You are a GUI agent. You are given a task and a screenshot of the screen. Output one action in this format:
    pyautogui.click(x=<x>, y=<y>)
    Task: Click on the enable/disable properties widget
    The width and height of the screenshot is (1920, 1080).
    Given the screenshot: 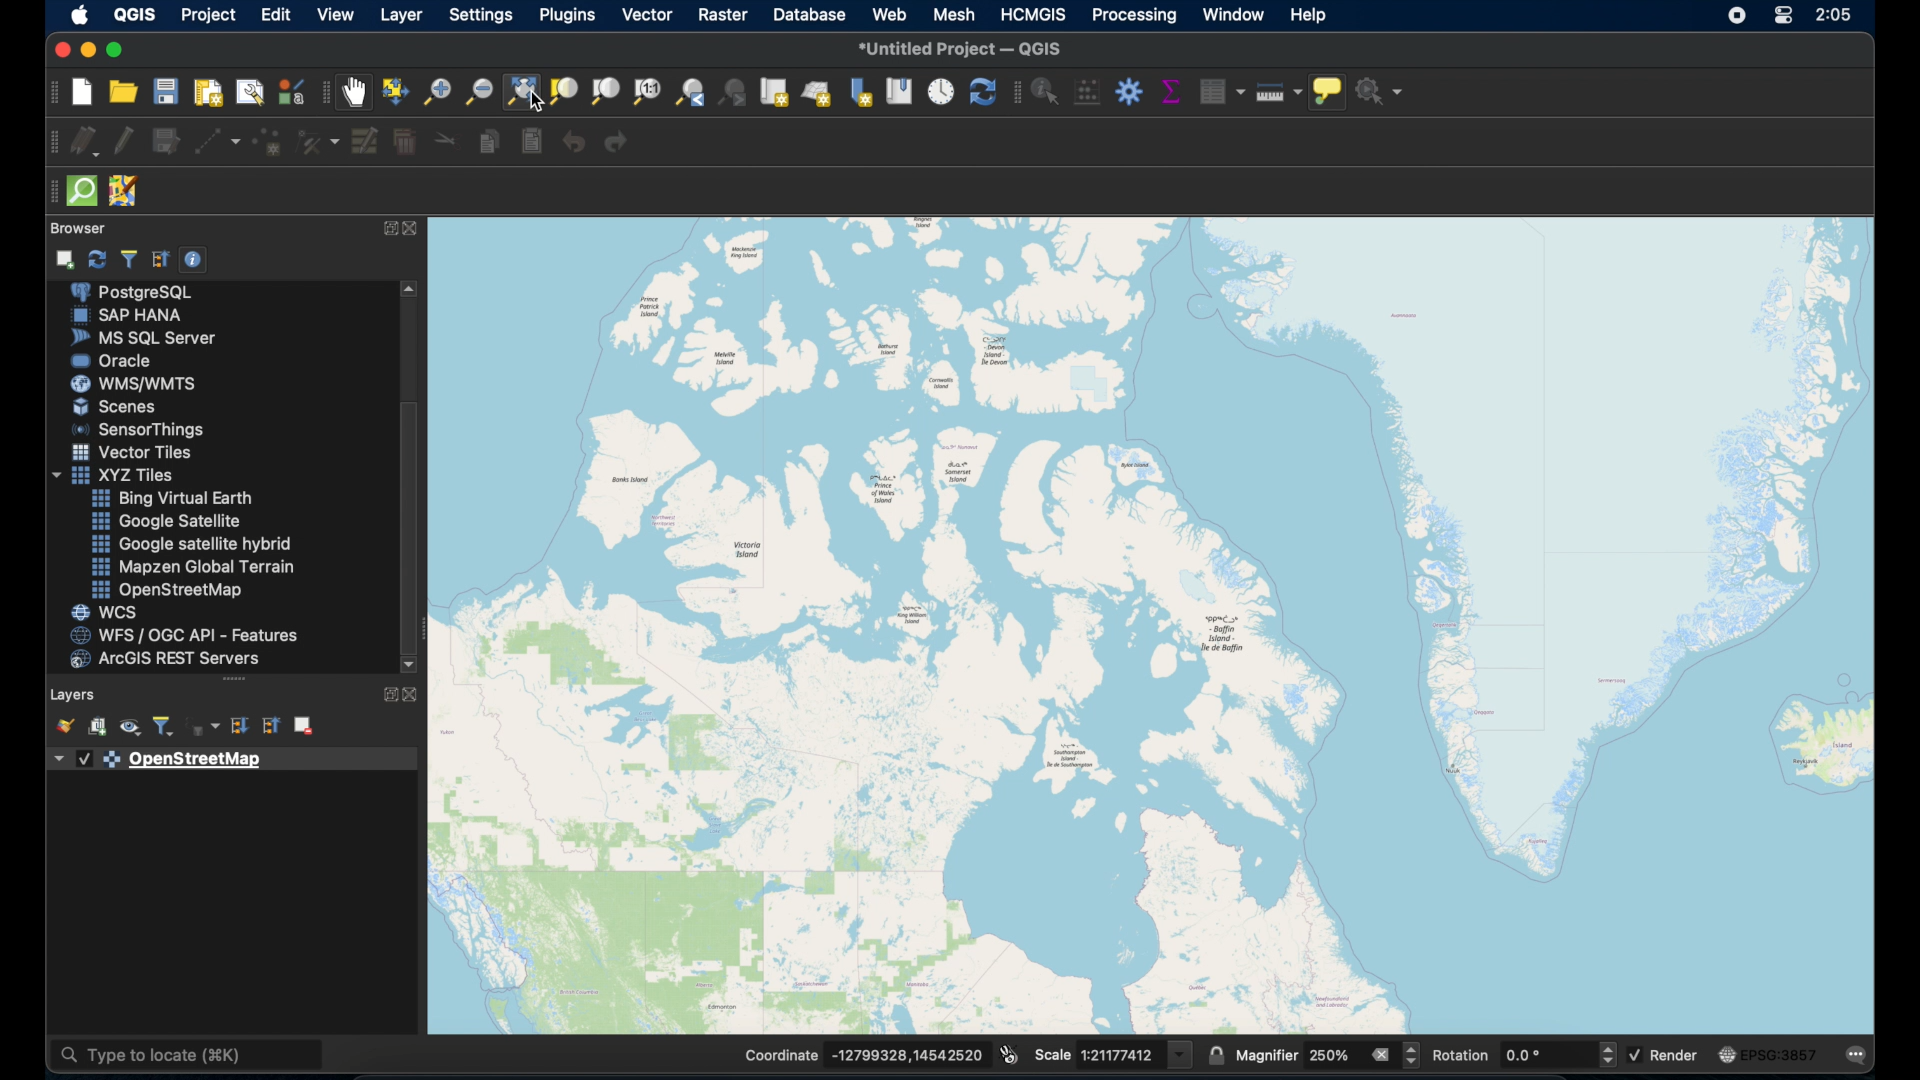 What is the action you would take?
    pyautogui.click(x=193, y=259)
    